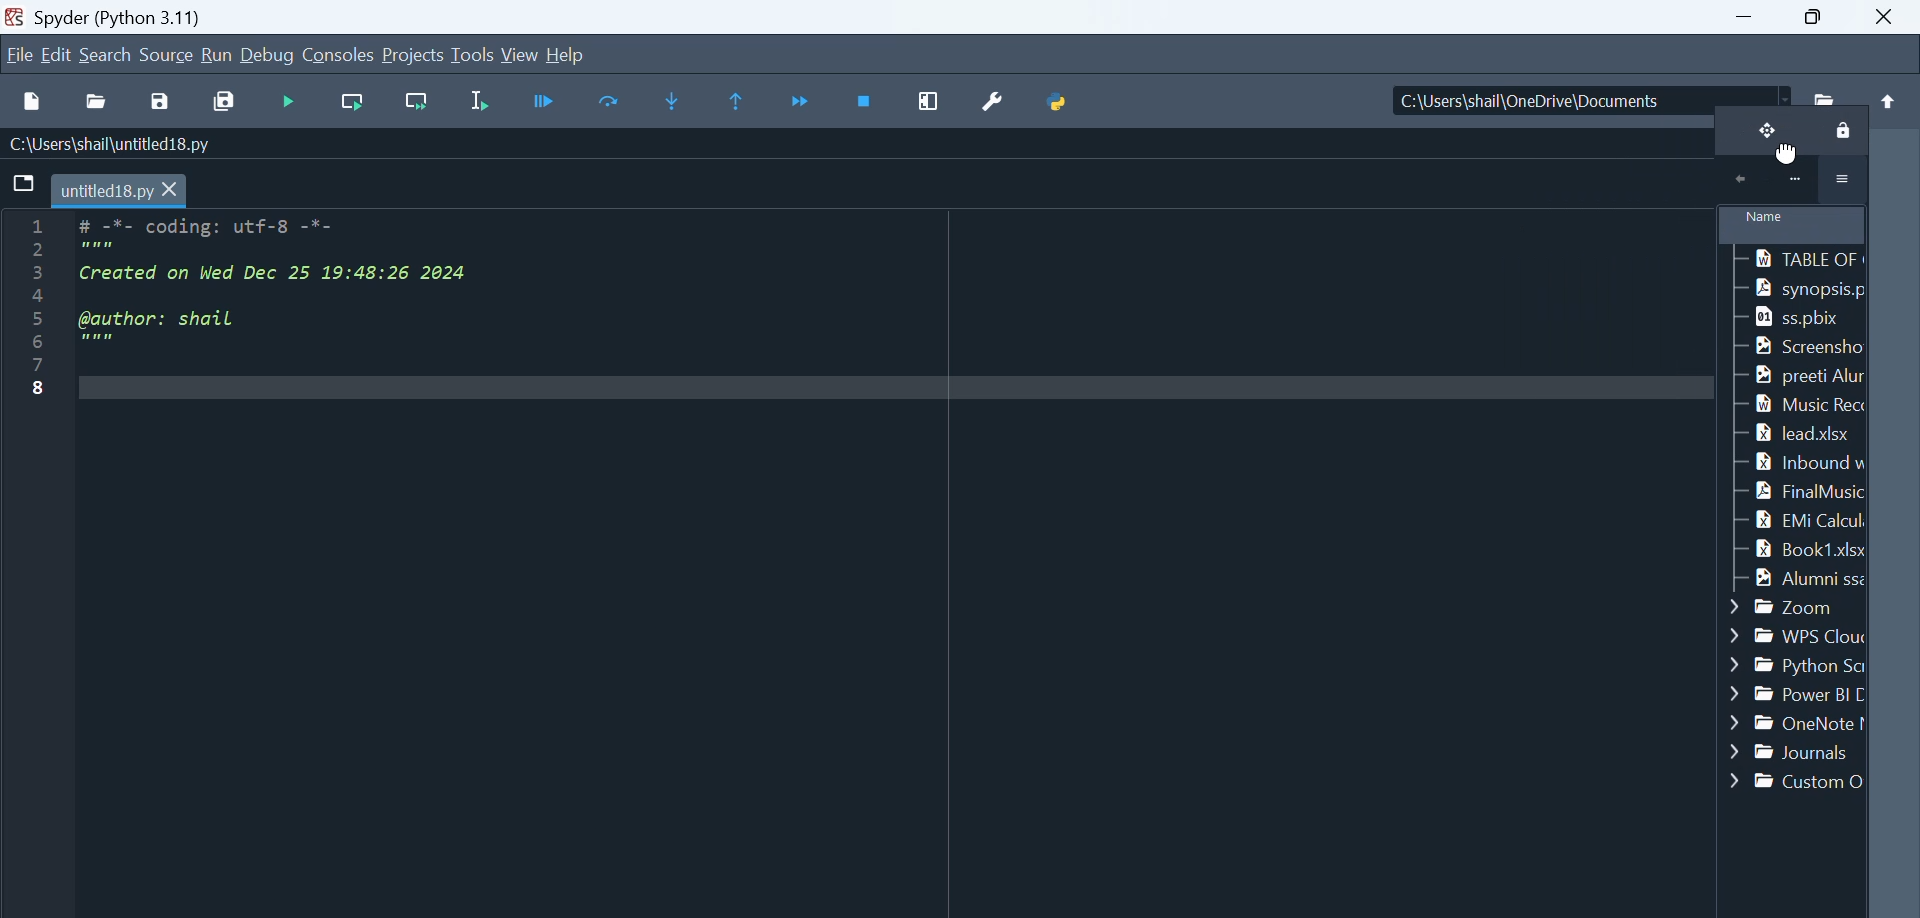  What do you see at coordinates (121, 188) in the screenshot?
I see `untitled18.py` at bounding box center [121, 188].